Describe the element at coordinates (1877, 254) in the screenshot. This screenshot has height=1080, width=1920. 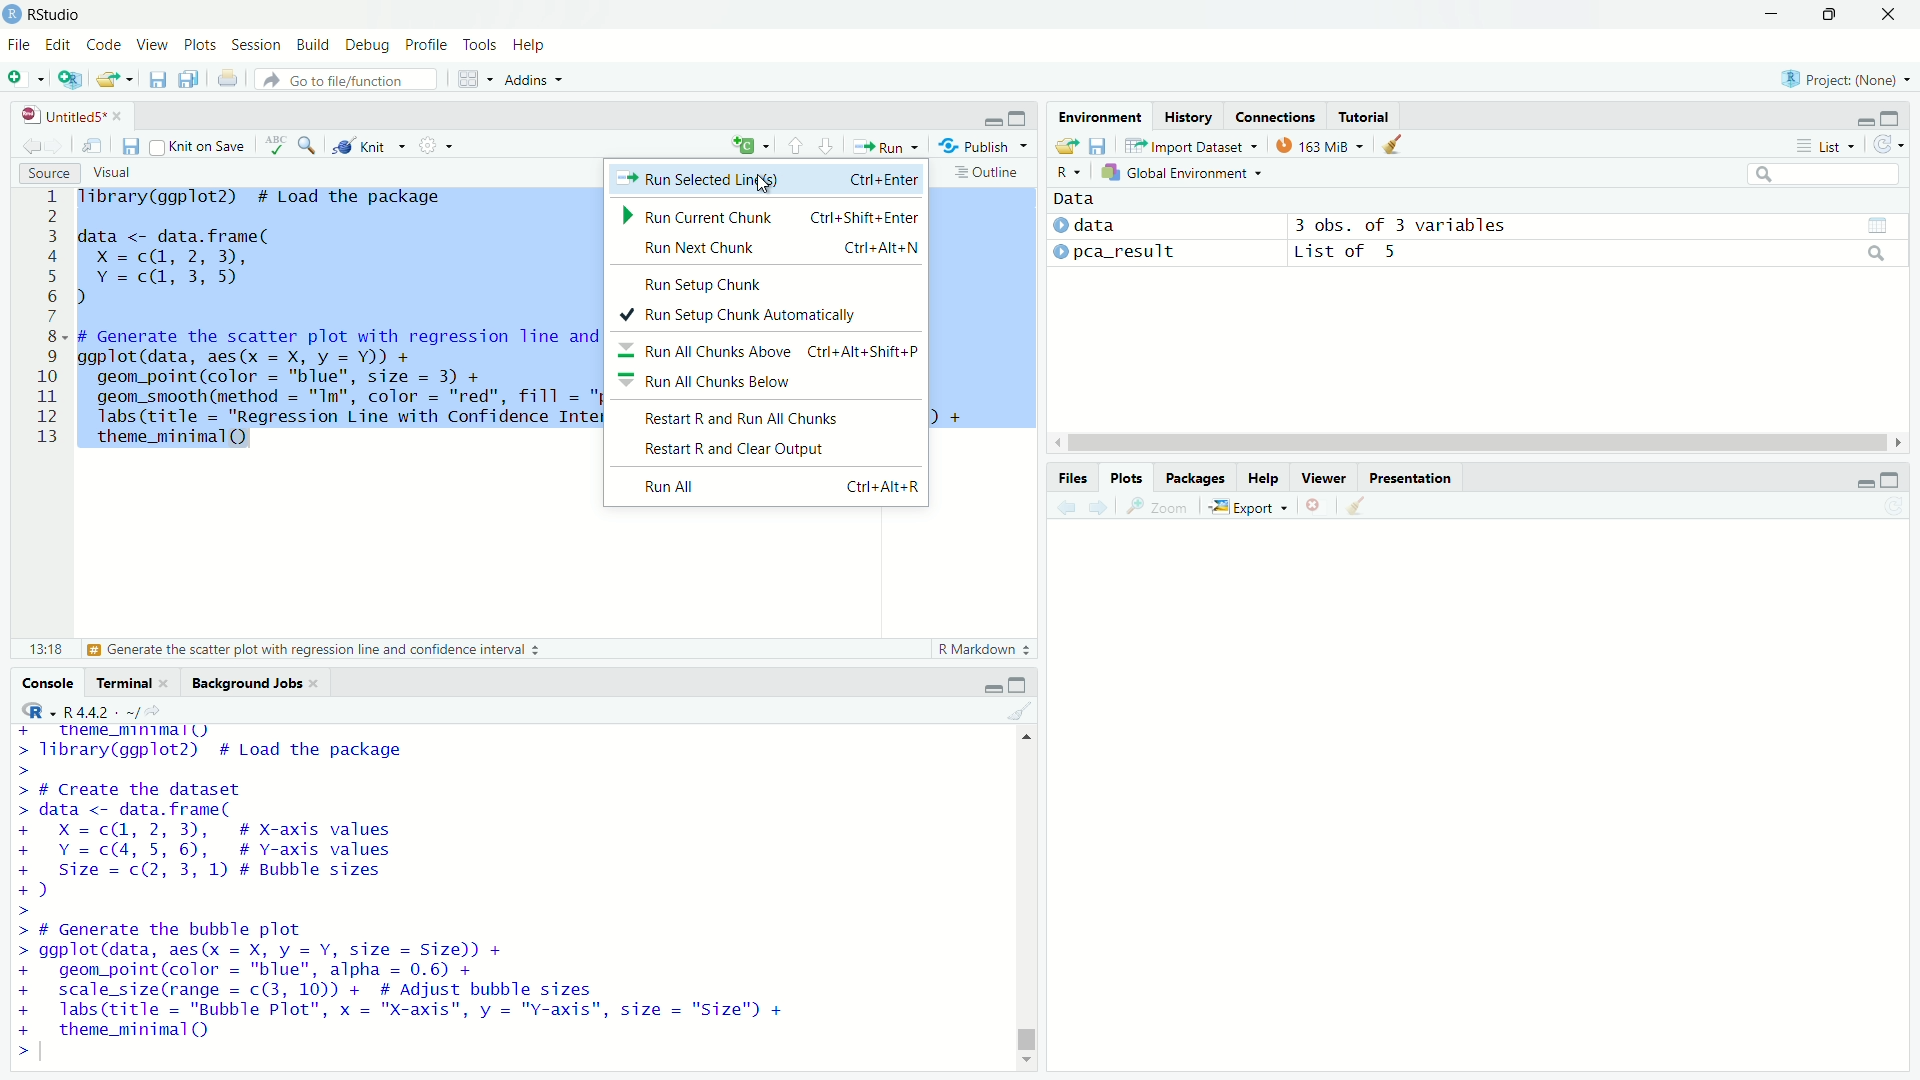
I see `search` at that location.